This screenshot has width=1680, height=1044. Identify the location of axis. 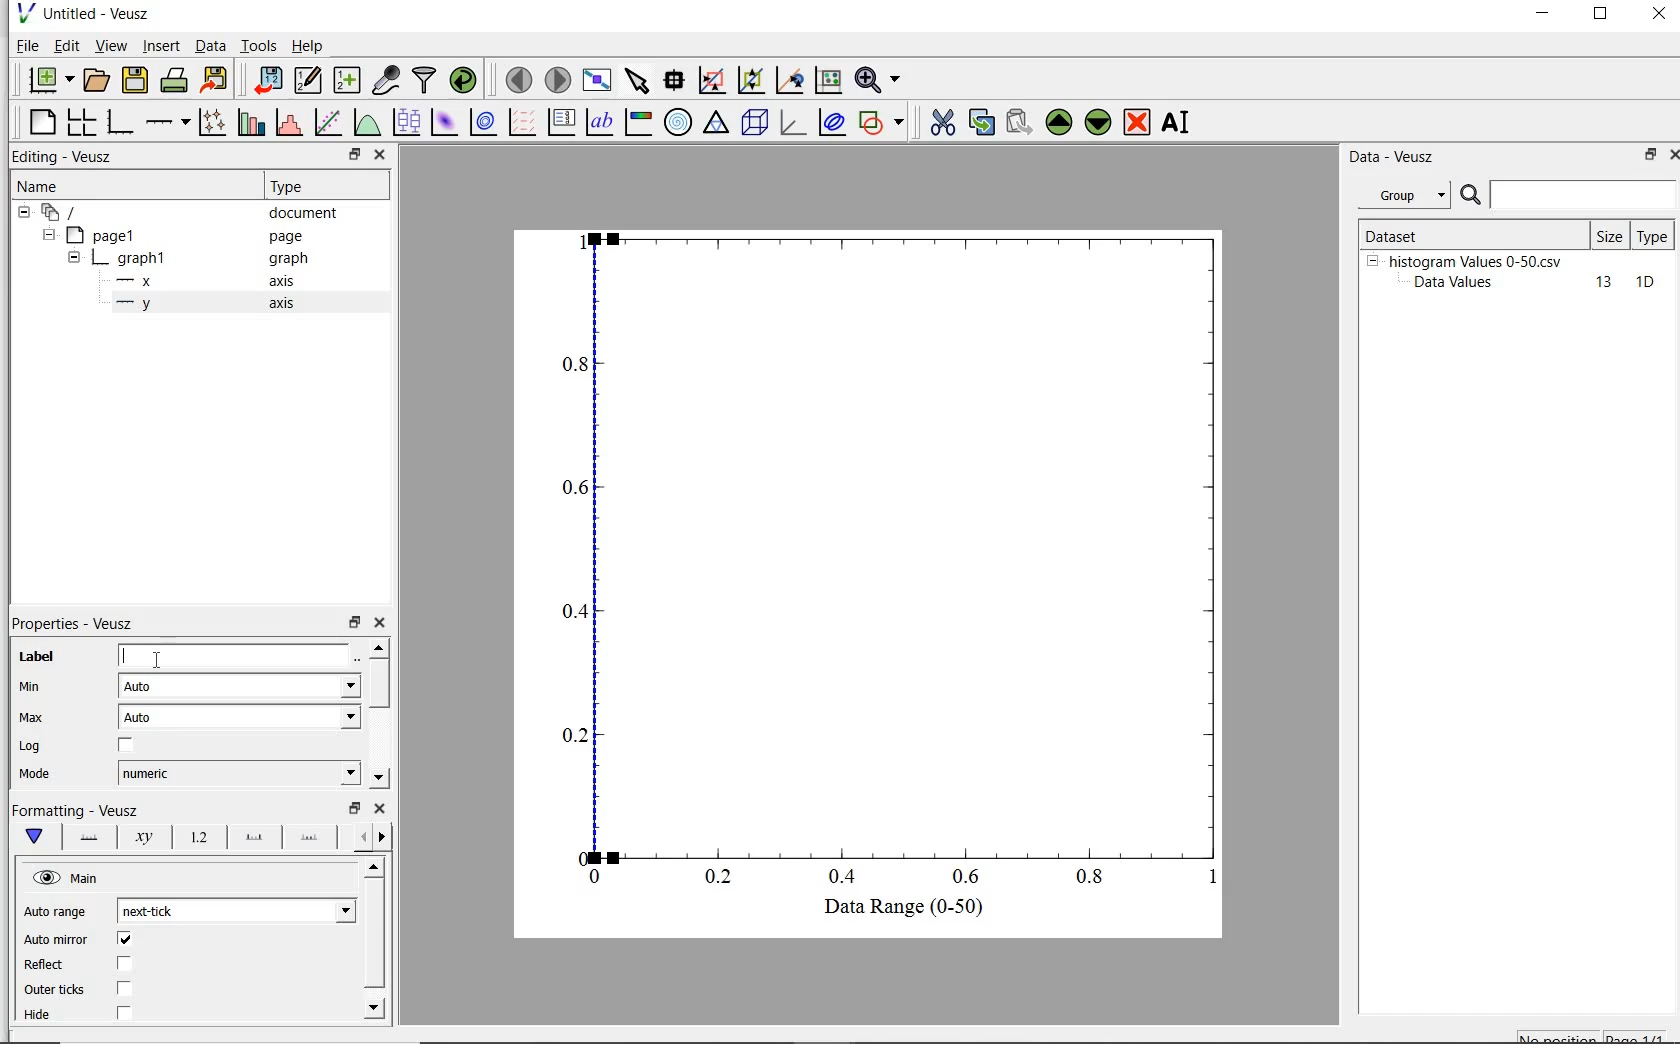
(290, 281).